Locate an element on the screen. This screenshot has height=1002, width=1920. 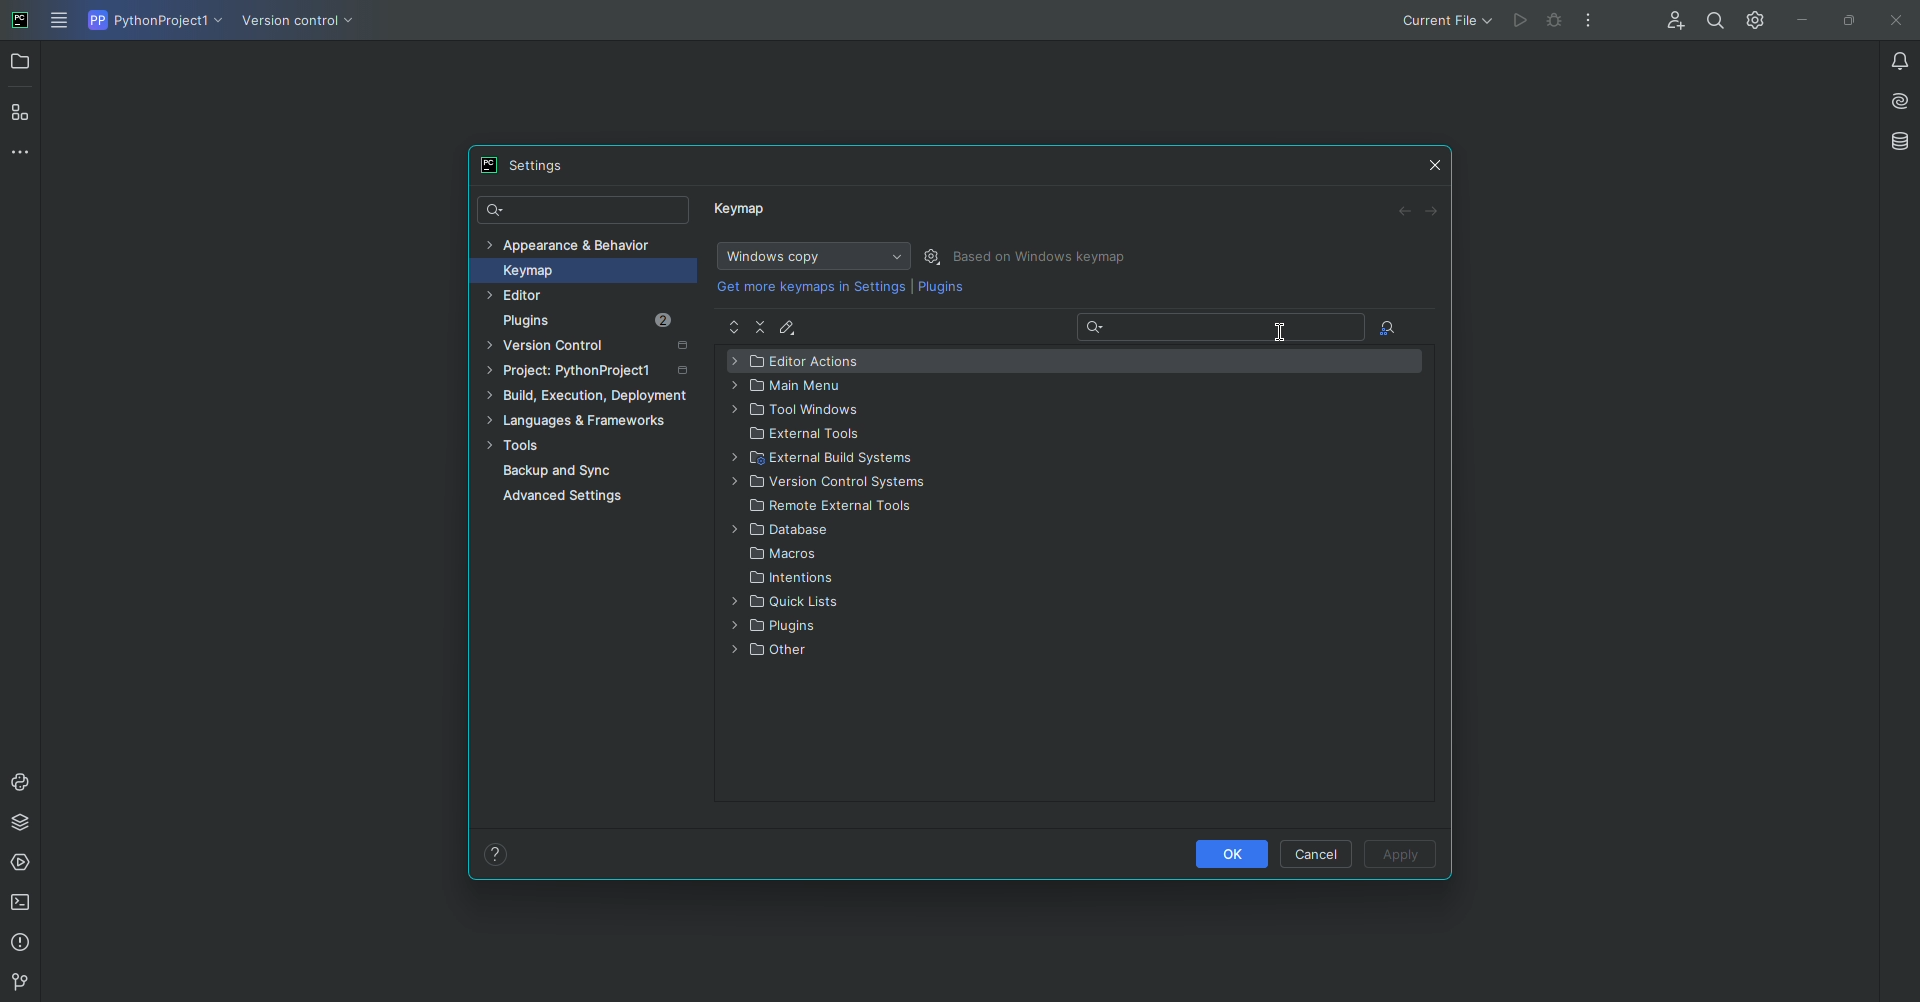
Intentions is located at coordinates (794, 580).